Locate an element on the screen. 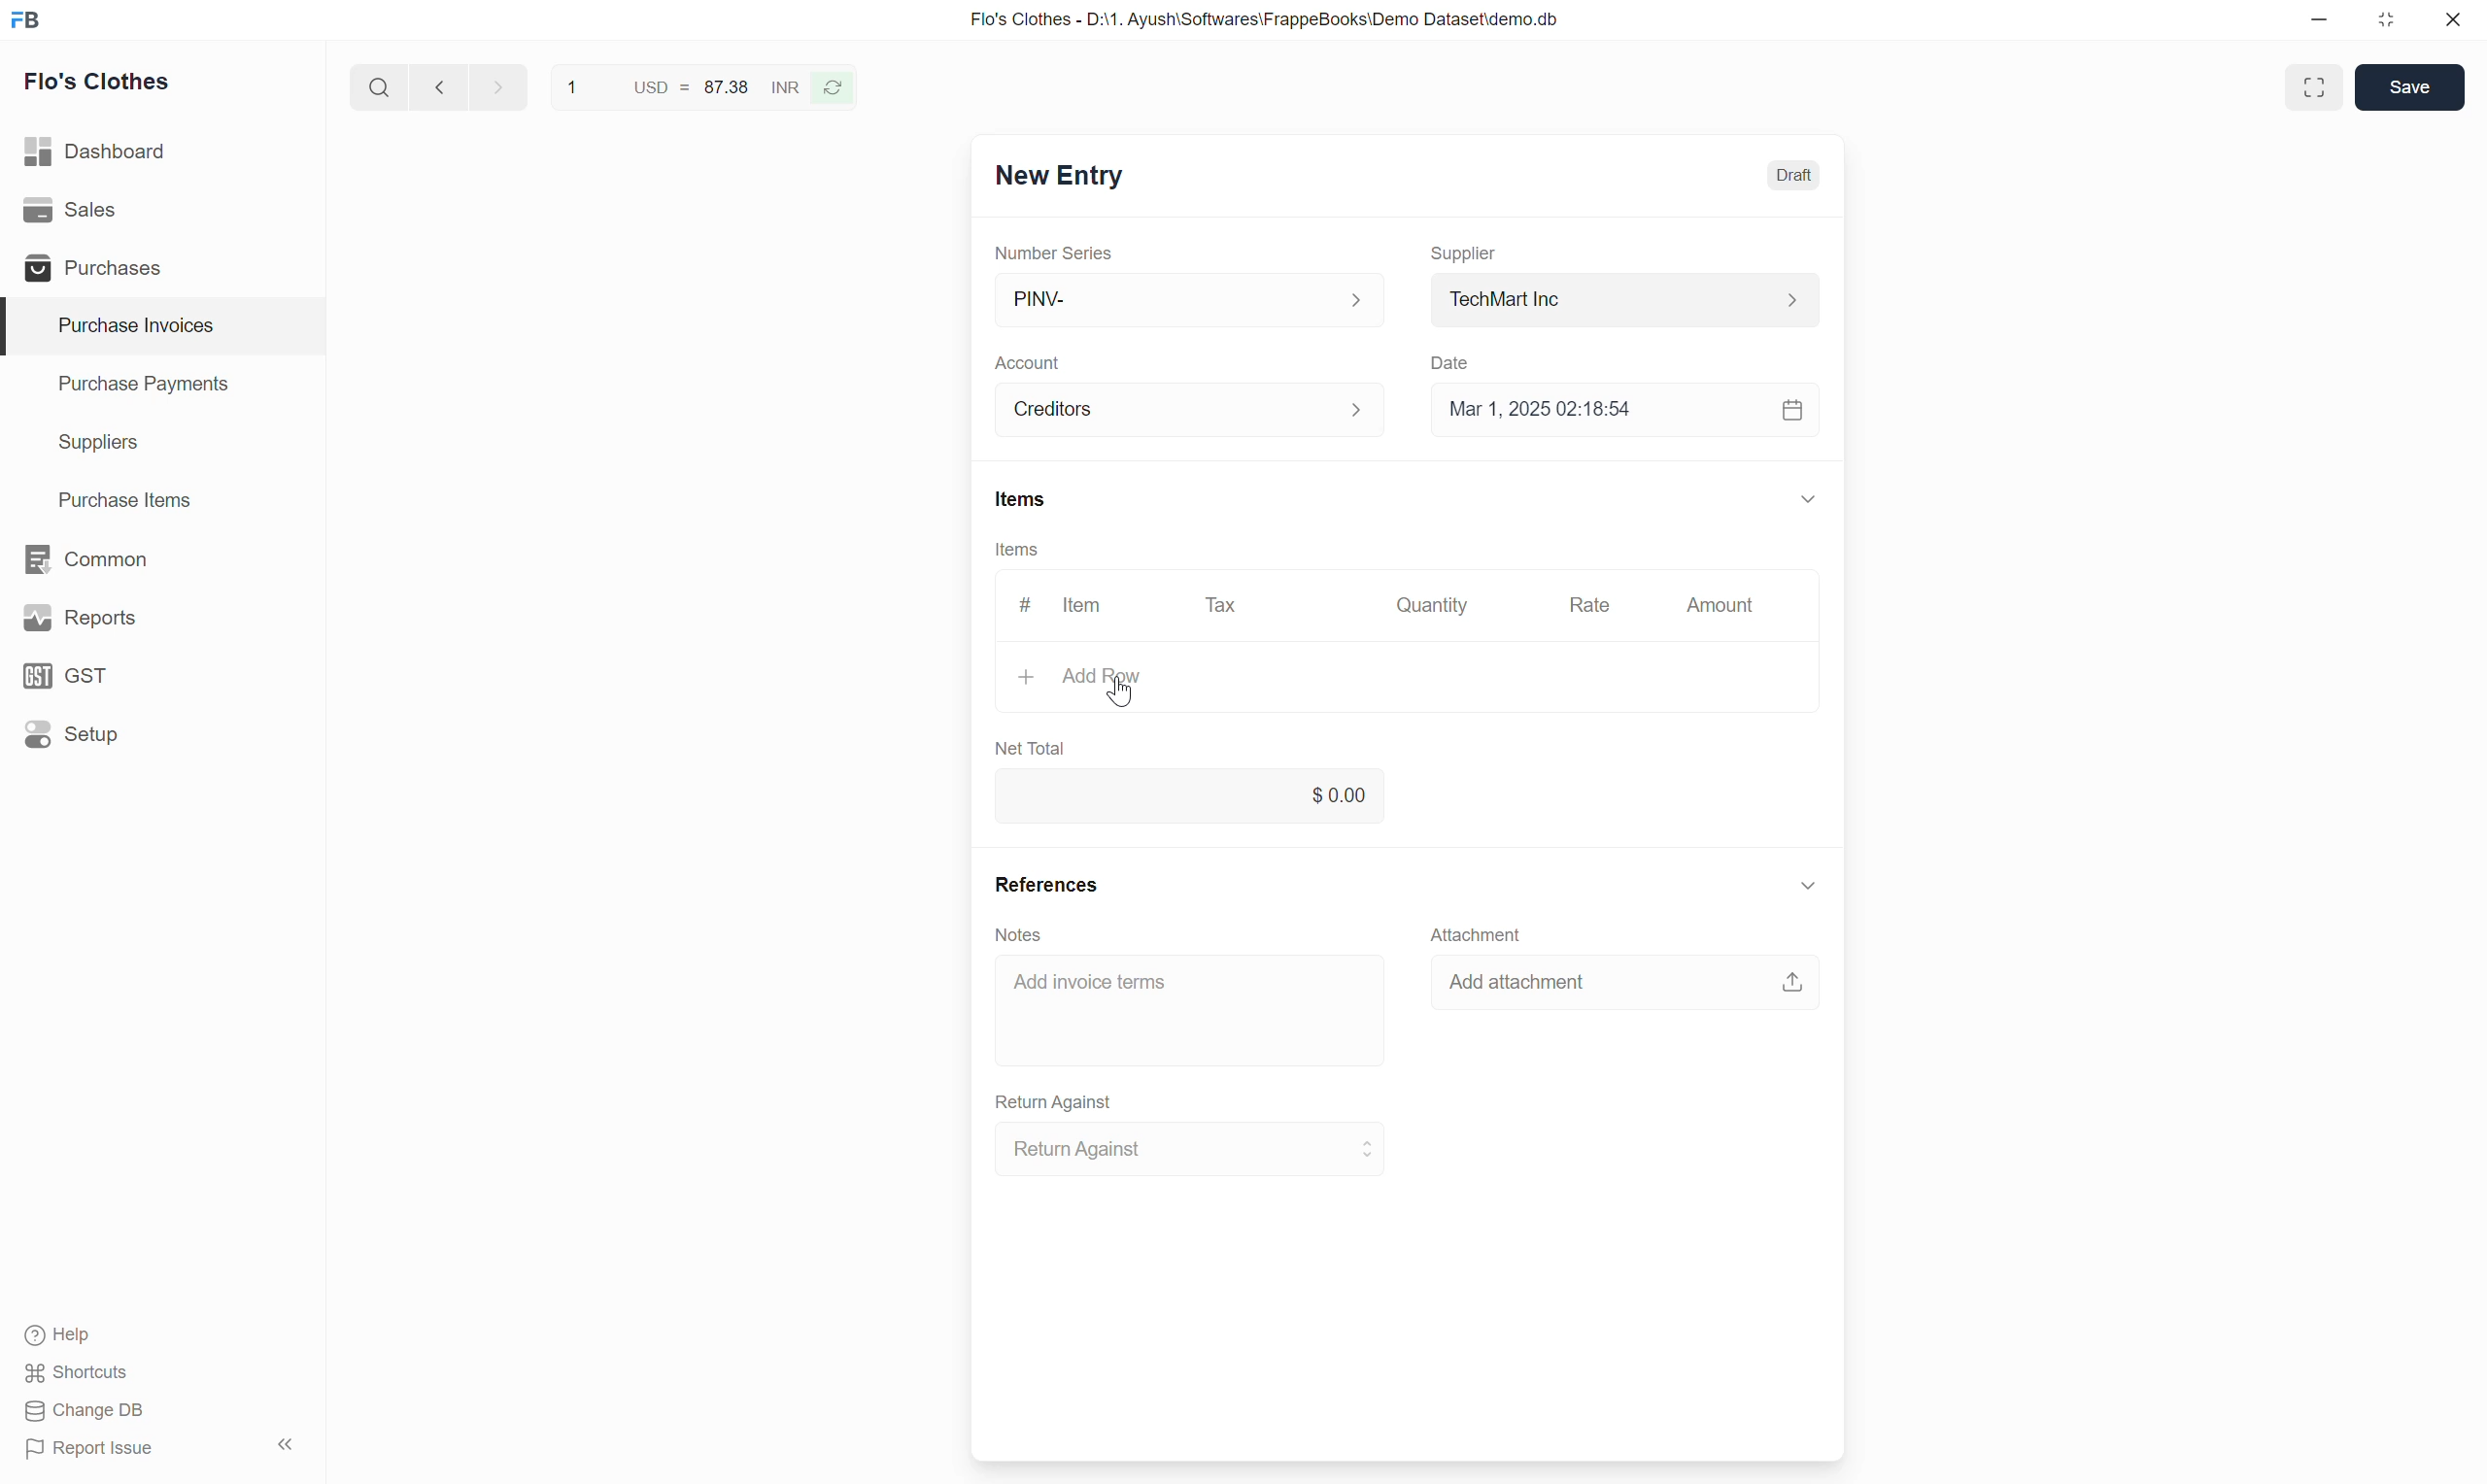 This screenshot has width=2487, height=1484. Items is located at coordinates (1022, 499).